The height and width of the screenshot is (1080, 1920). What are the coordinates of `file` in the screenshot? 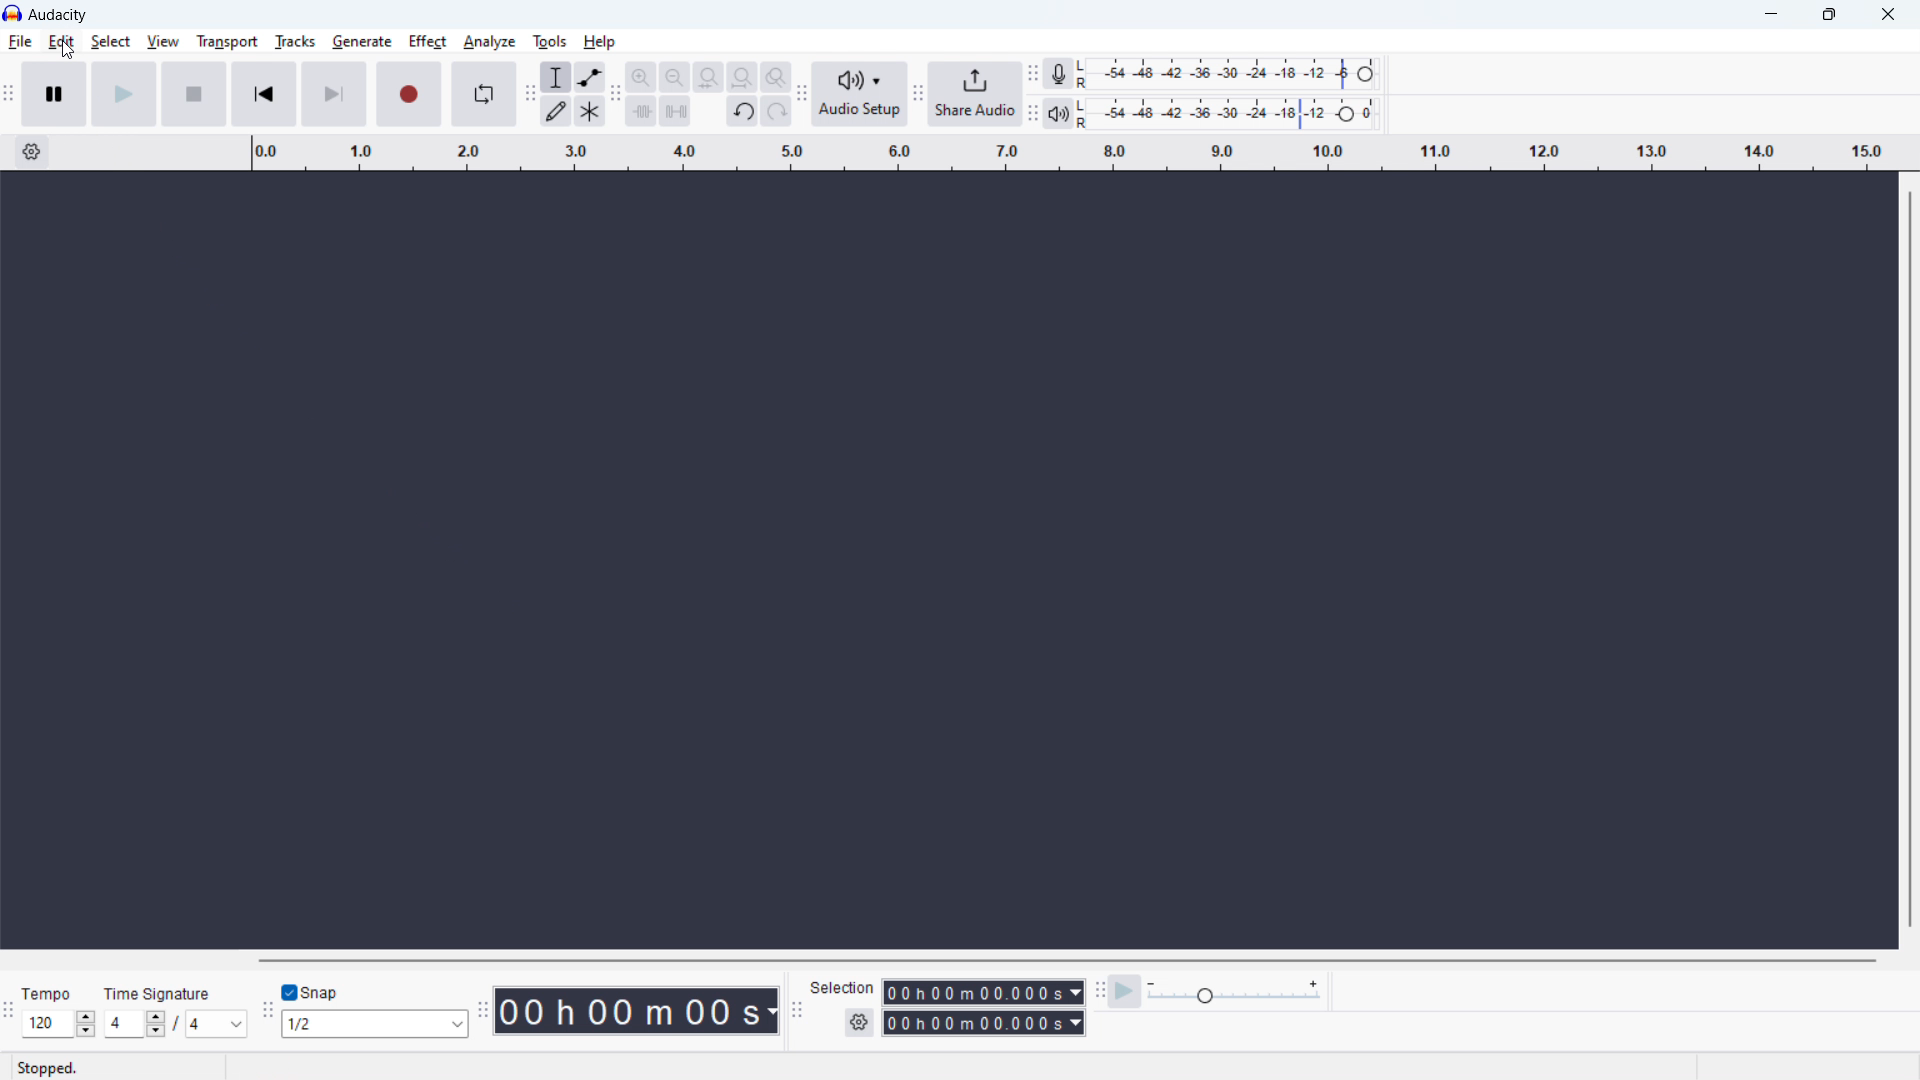 It's located at (19, 42).